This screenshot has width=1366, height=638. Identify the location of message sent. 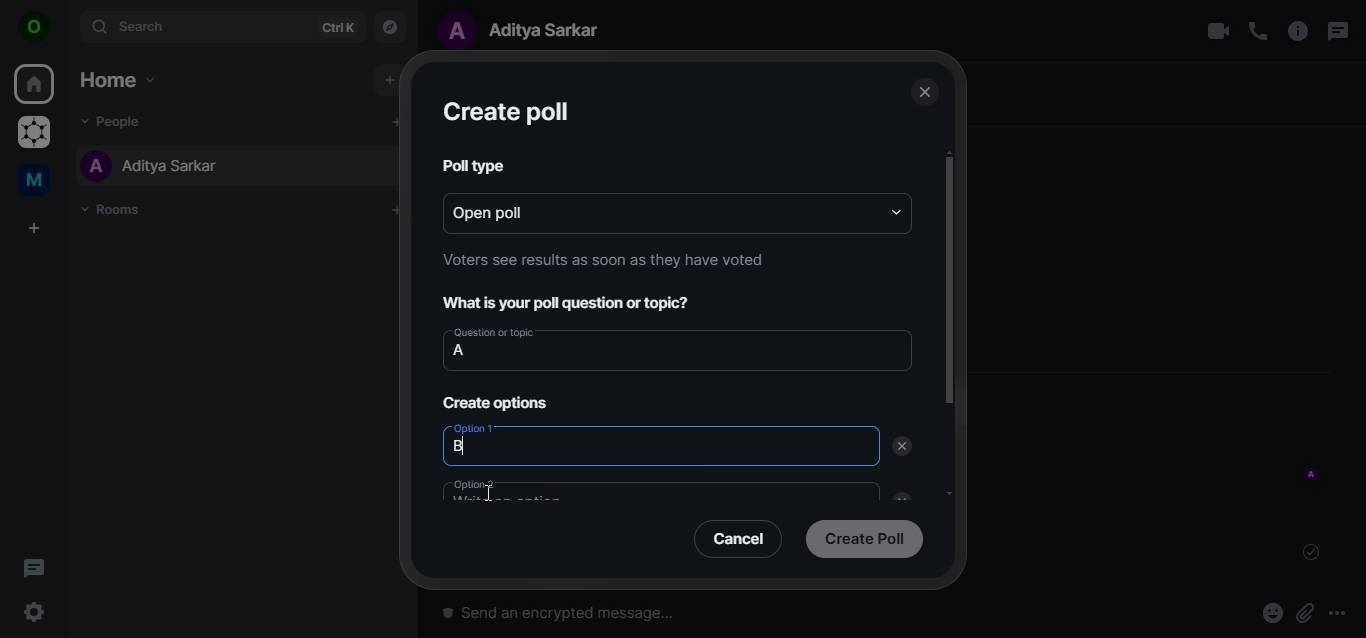
(1313, 552).